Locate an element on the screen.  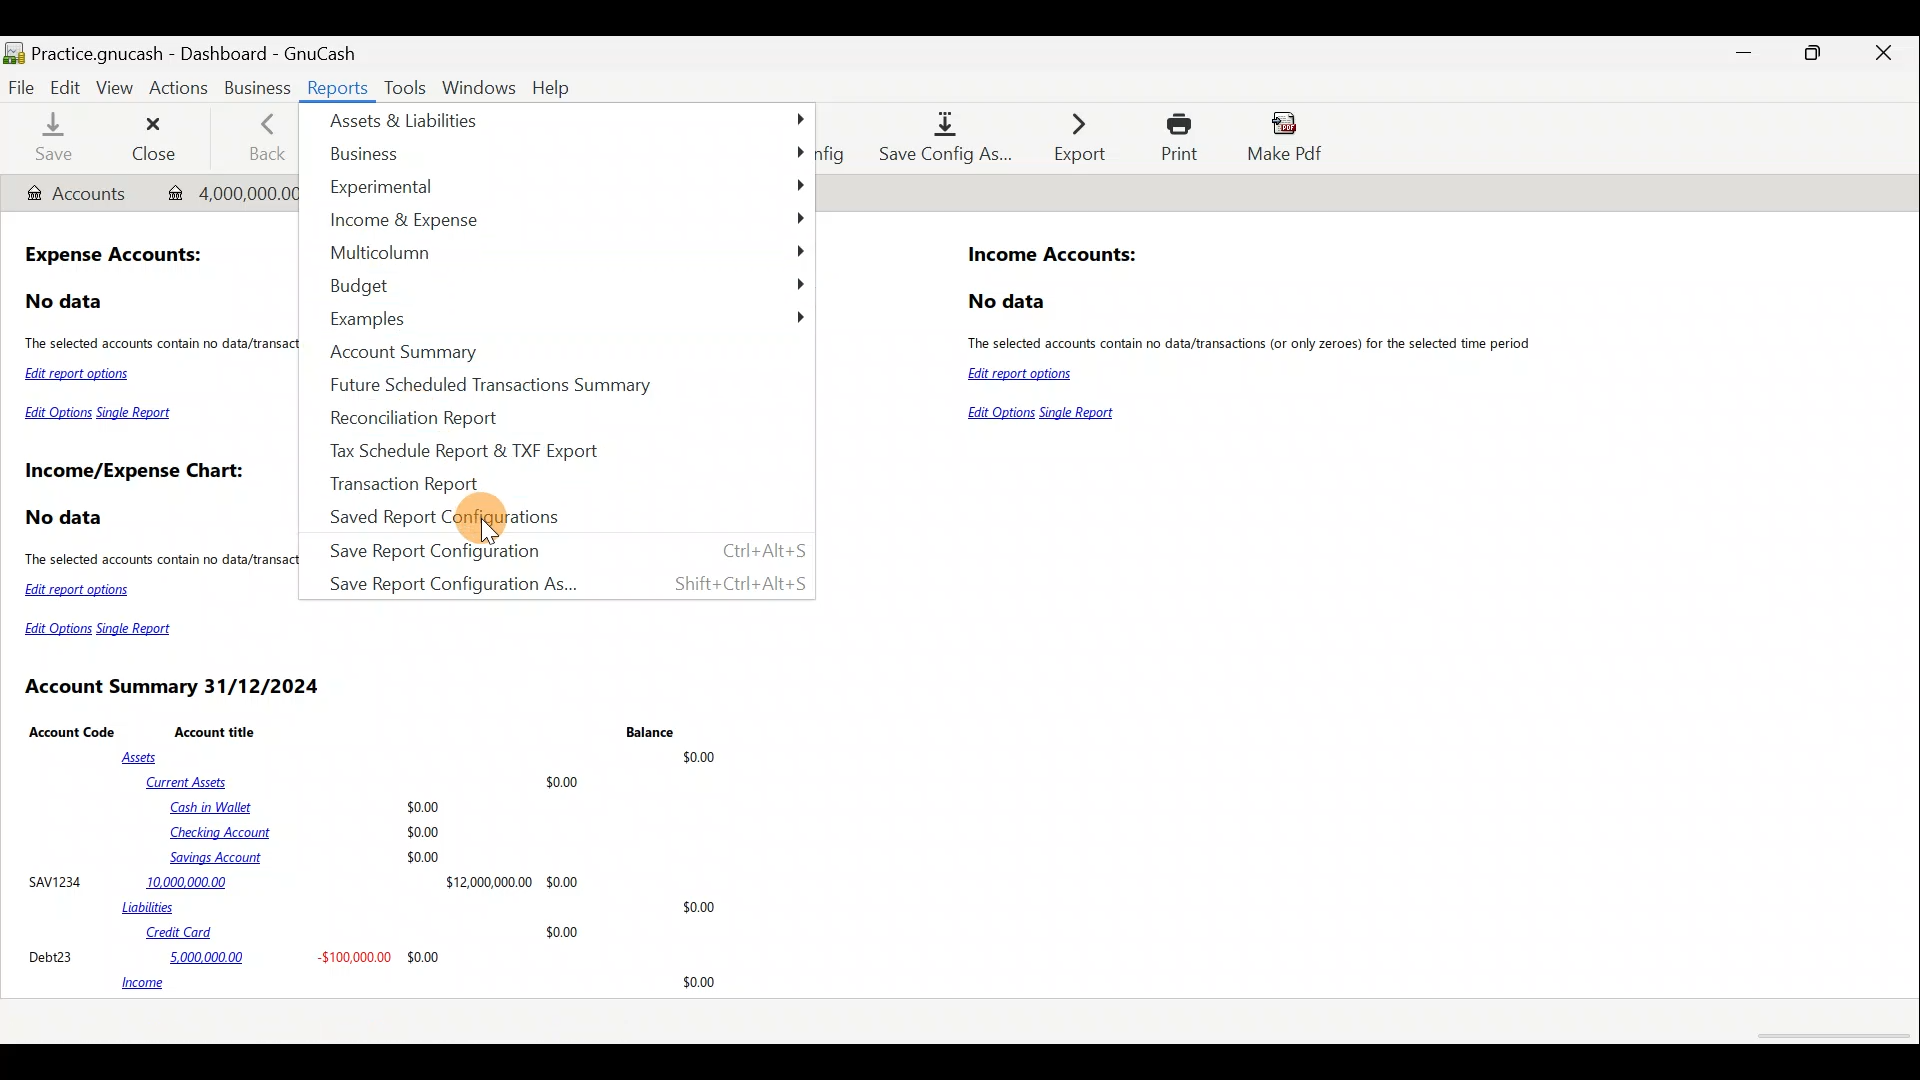
Business is located at coordinates (570, 154).